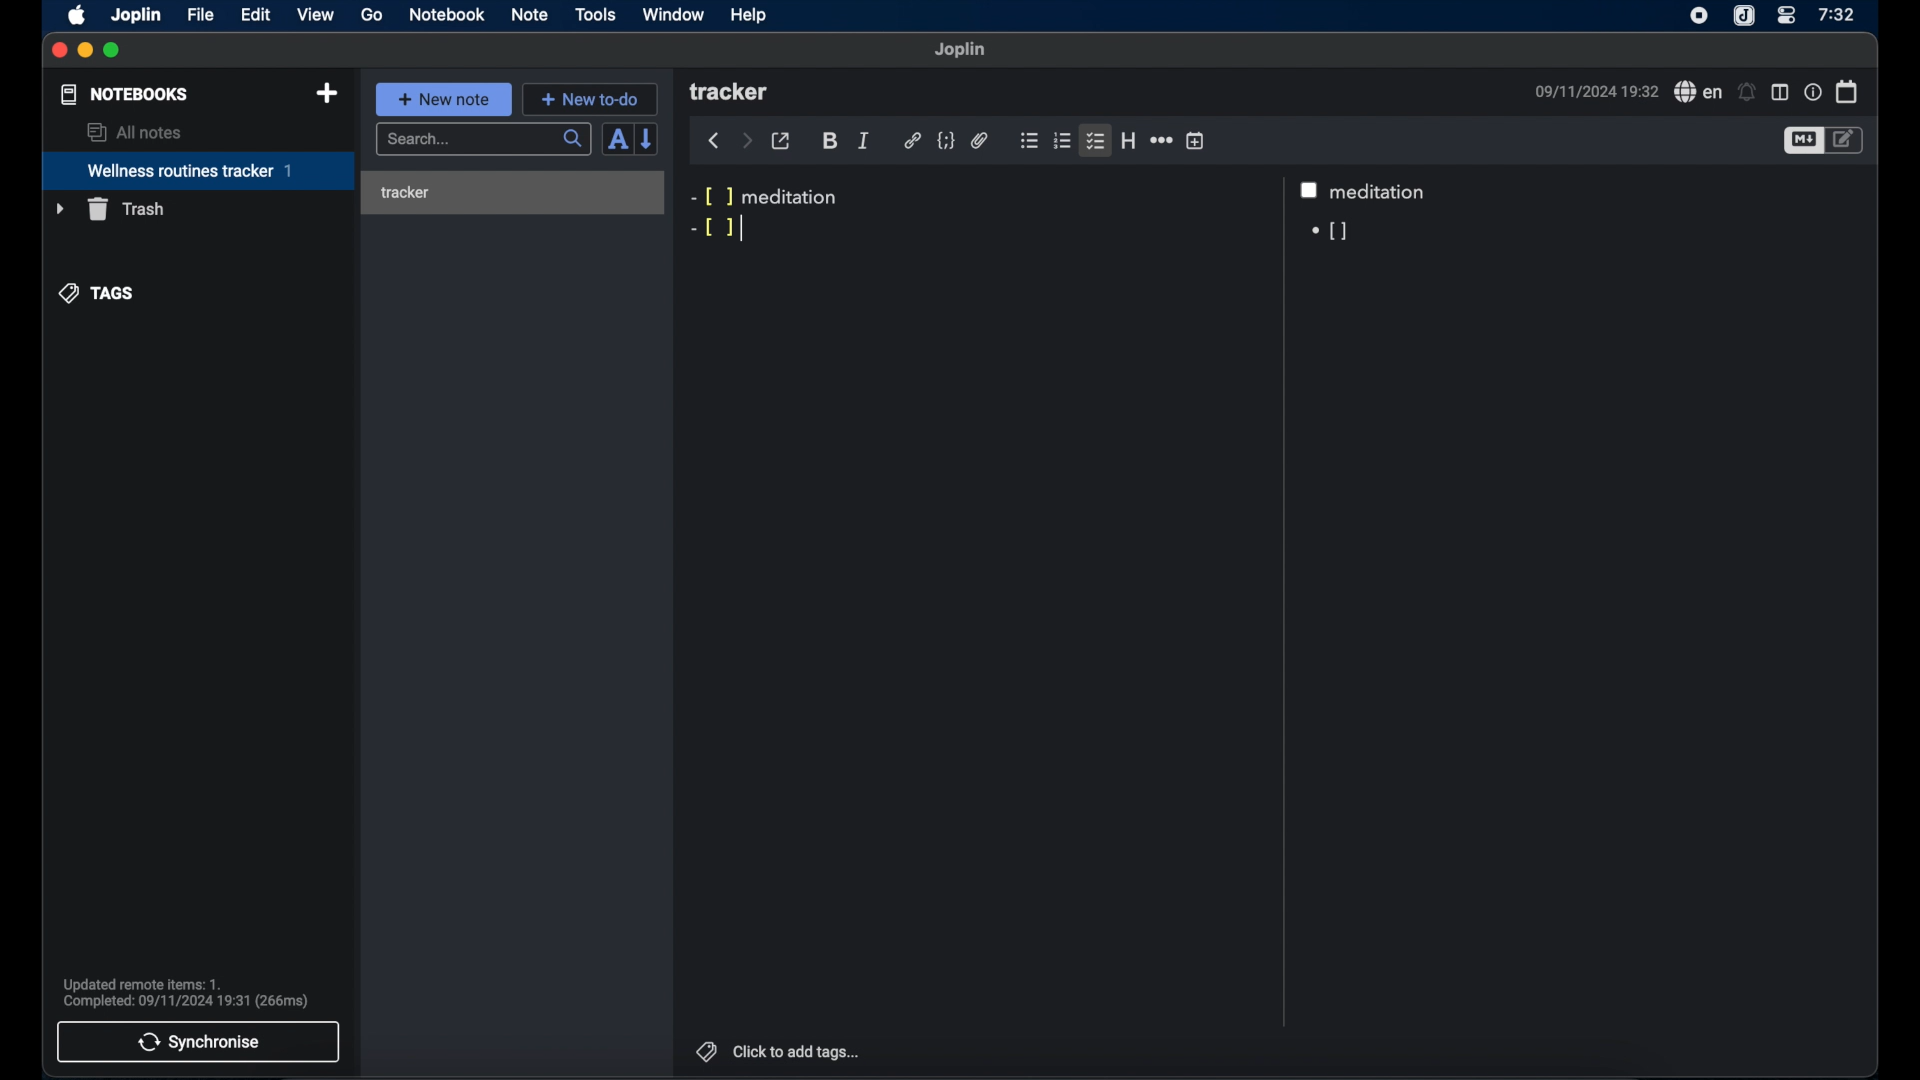 The image size is (1920, 1080). I want to click on file, so click(200, 14).